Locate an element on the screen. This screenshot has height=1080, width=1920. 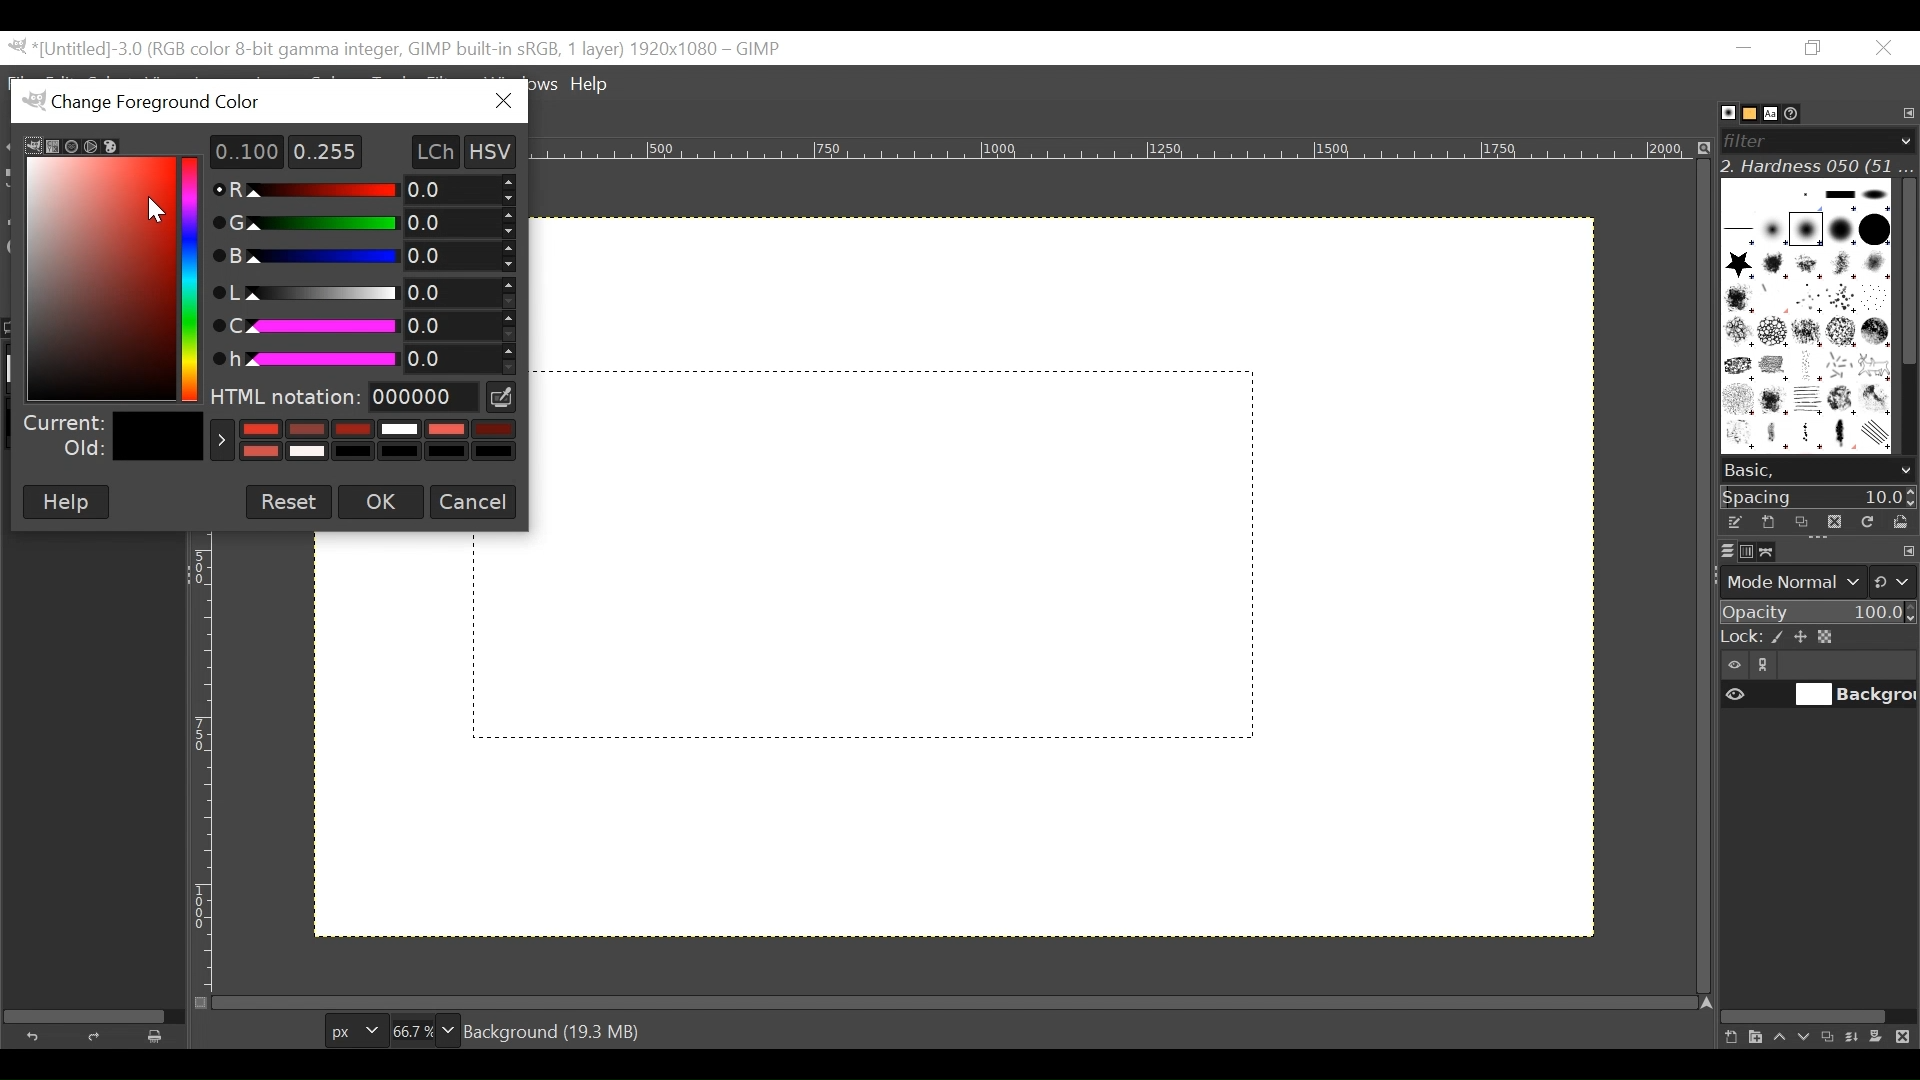
Delete this layer is located at coordinates (1907, 1038).